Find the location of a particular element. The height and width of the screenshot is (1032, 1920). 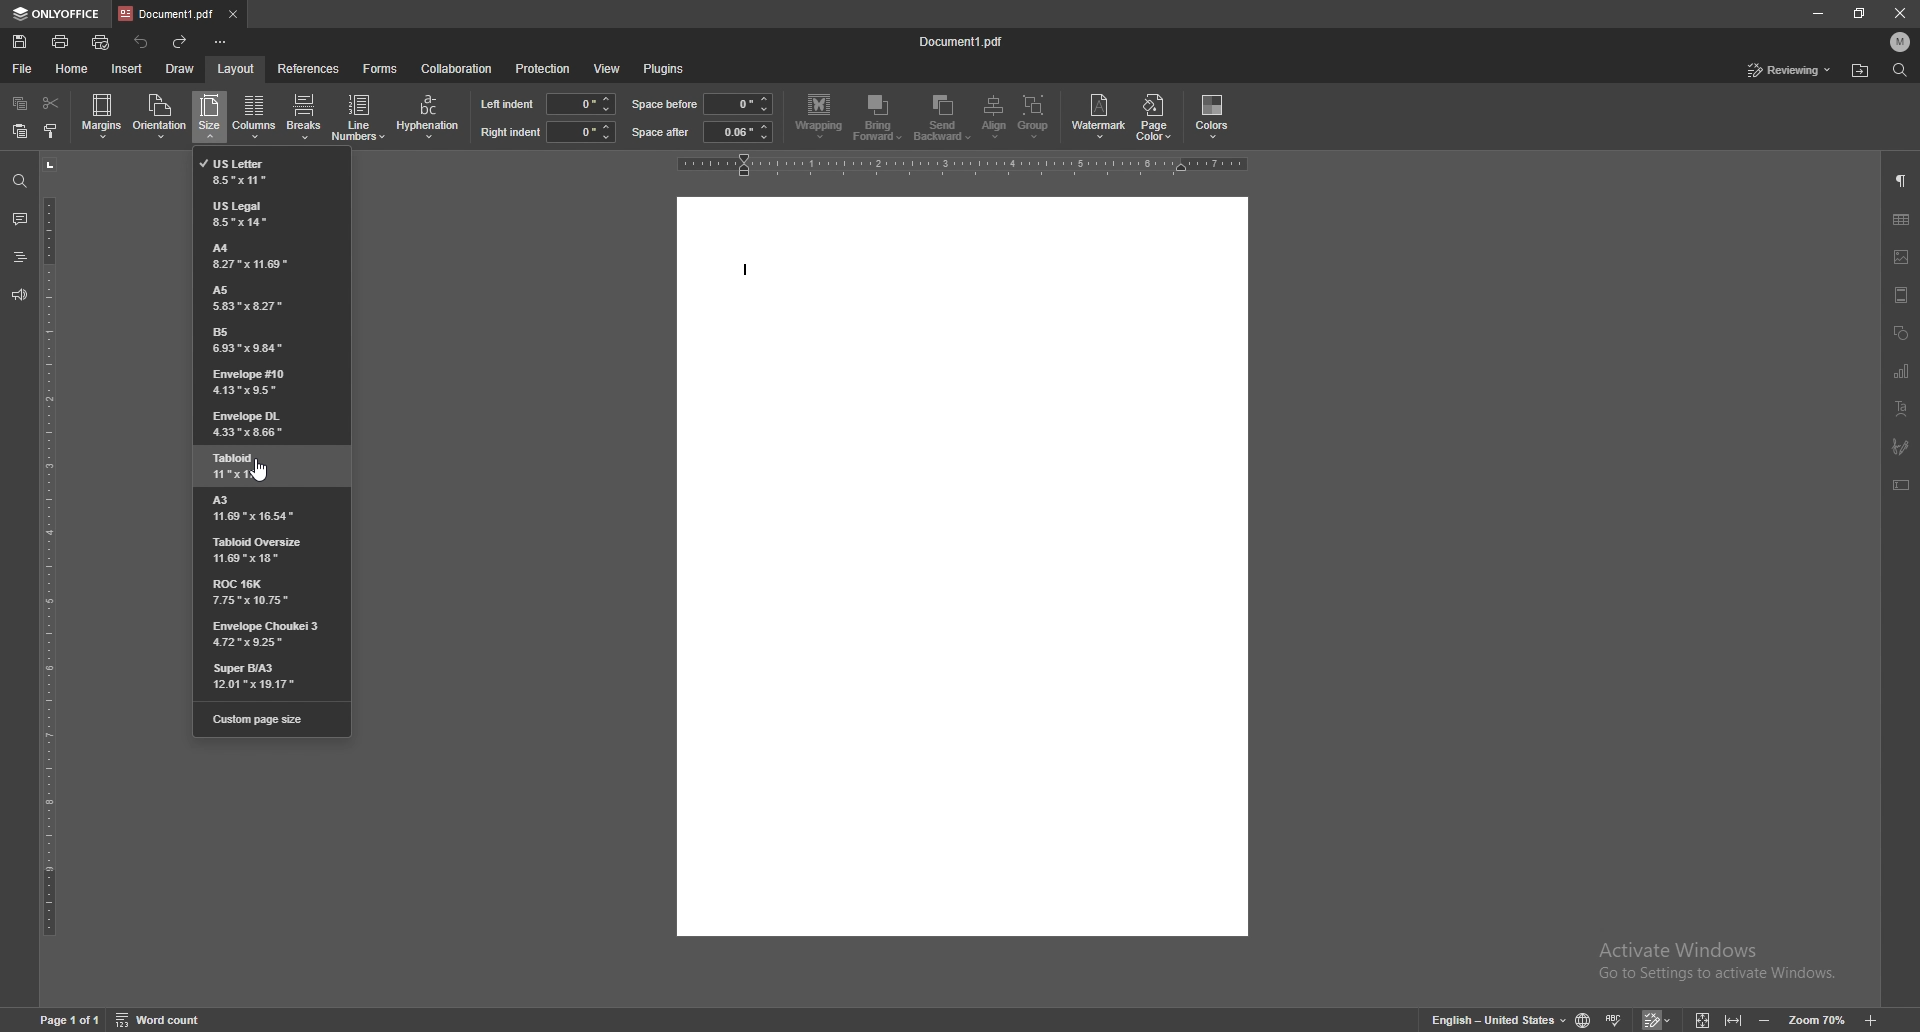

space before is located at coordinates (666, 104).